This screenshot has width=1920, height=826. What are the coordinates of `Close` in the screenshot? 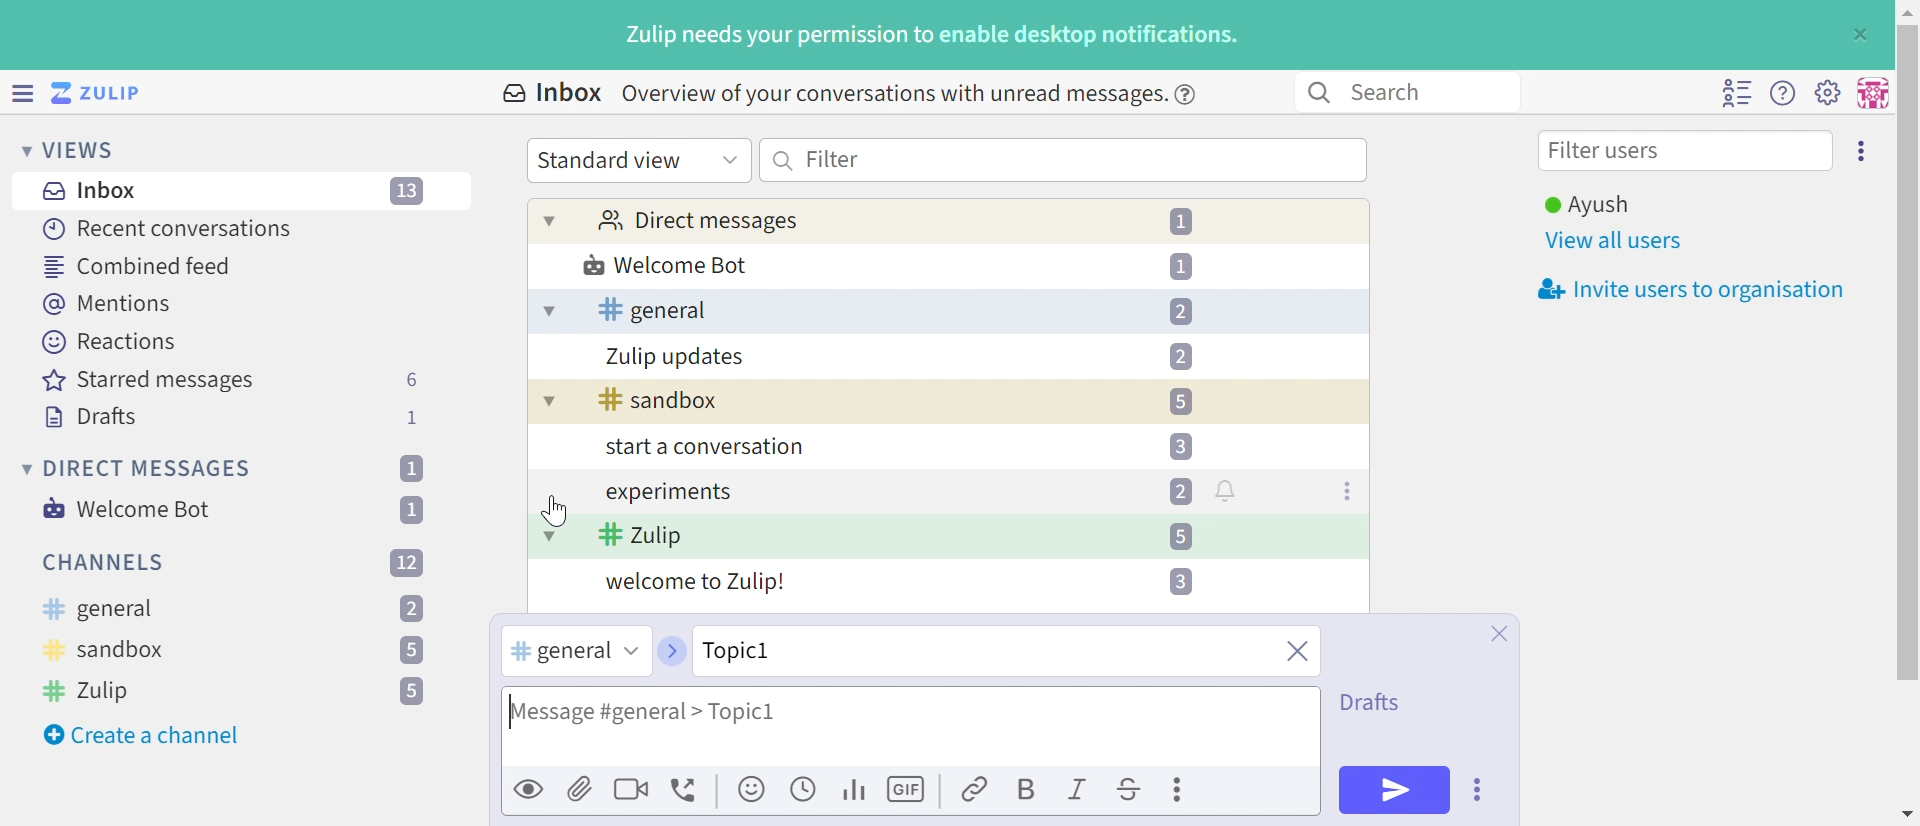 It's located at (1498, 634).